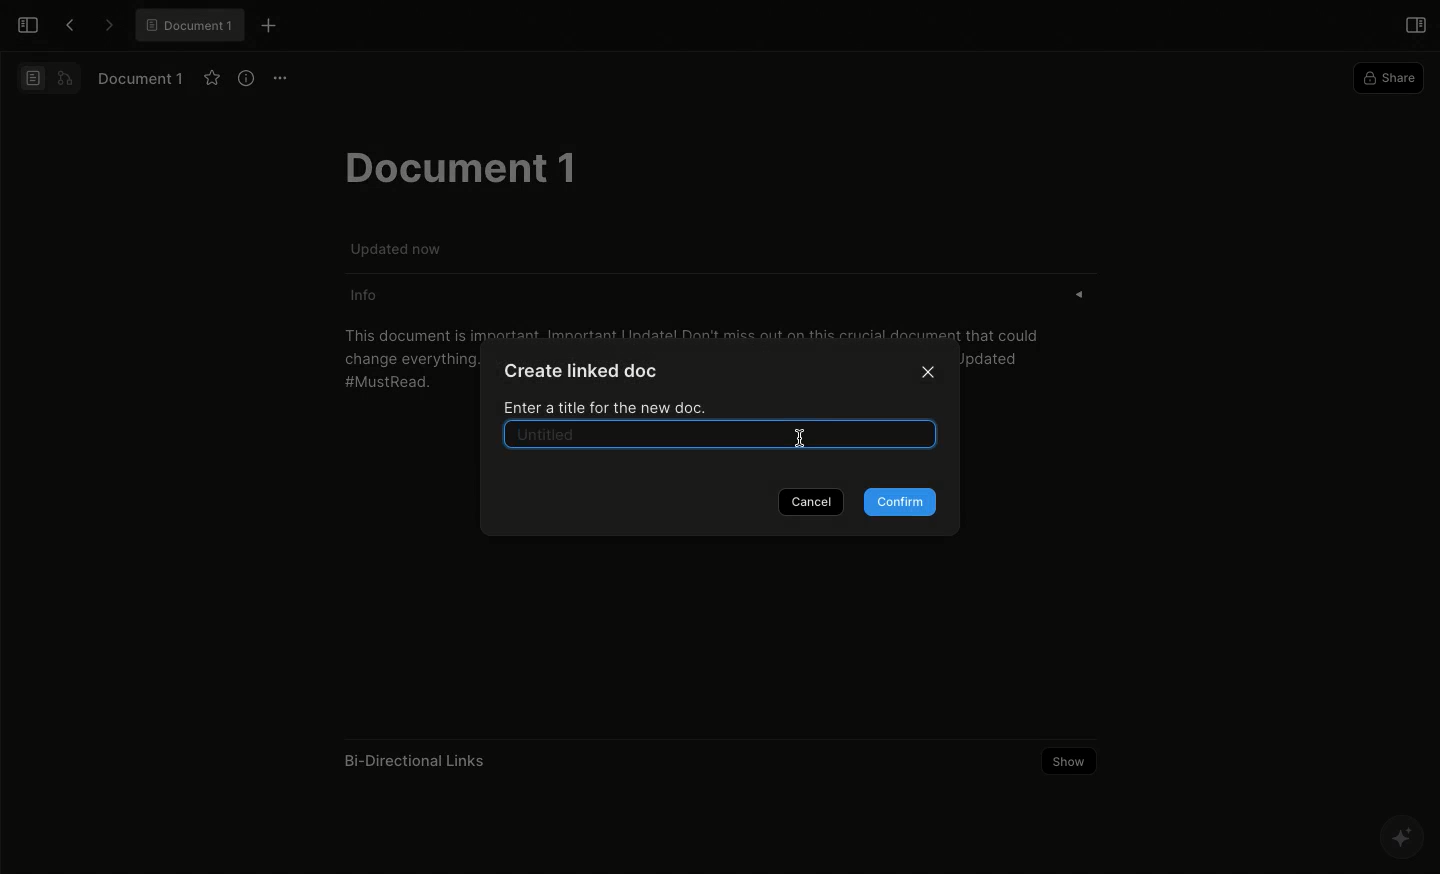 This screenshot has width=1440, height=874. I want to click on Cursor, so click(802, 441).